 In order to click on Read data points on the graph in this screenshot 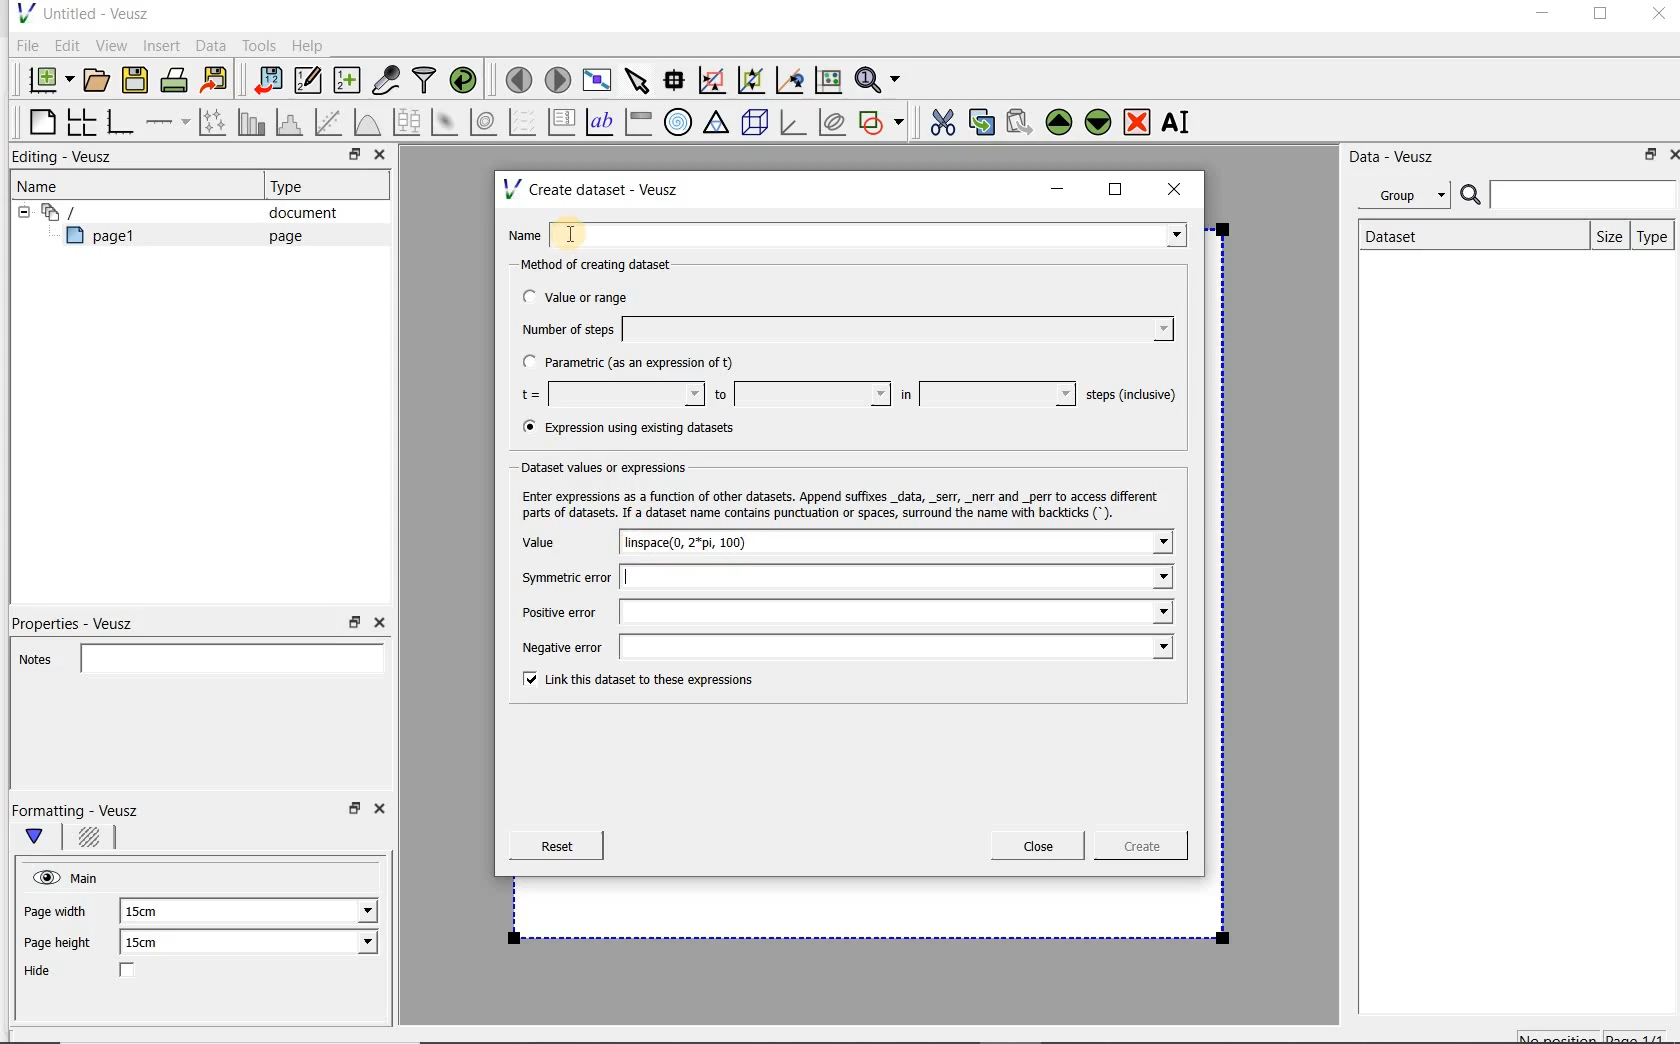, I will do `click(677, 81)`.